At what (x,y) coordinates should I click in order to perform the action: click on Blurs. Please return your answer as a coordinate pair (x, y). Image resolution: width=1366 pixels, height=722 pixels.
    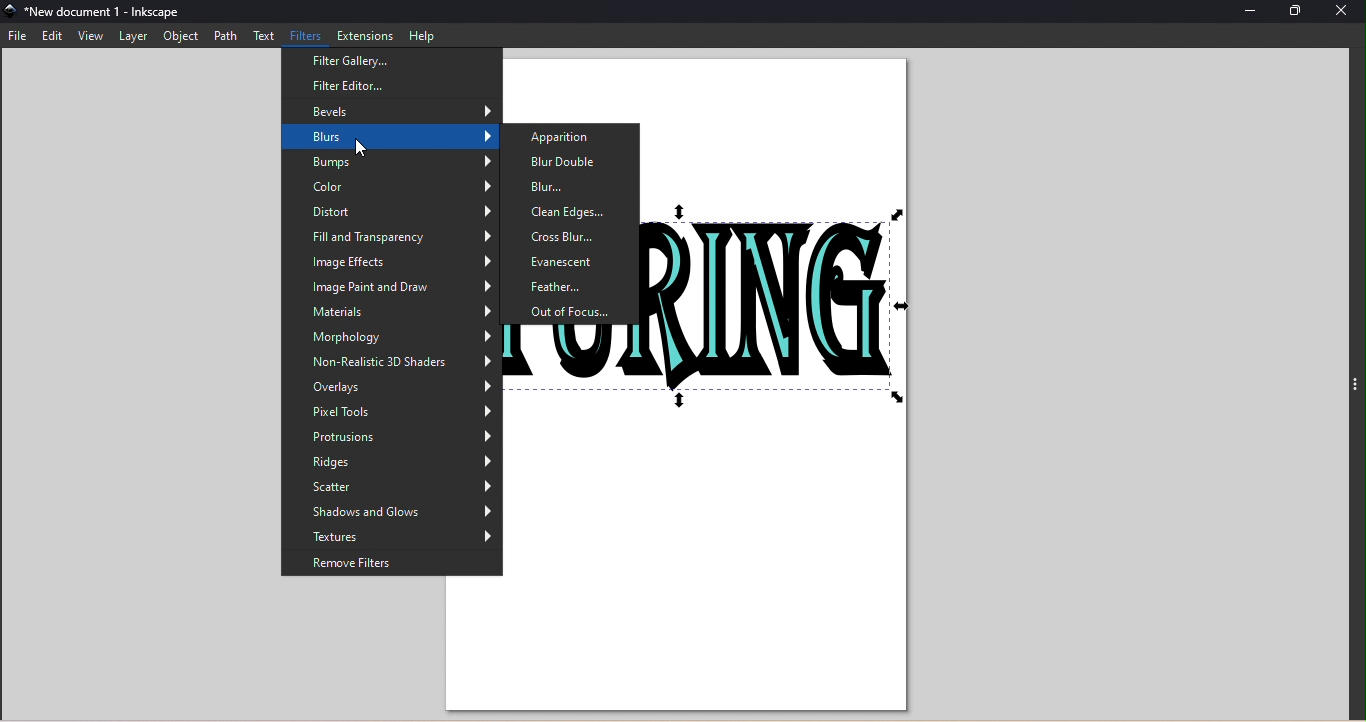
    Looking at the image, I should click on (386, 136).